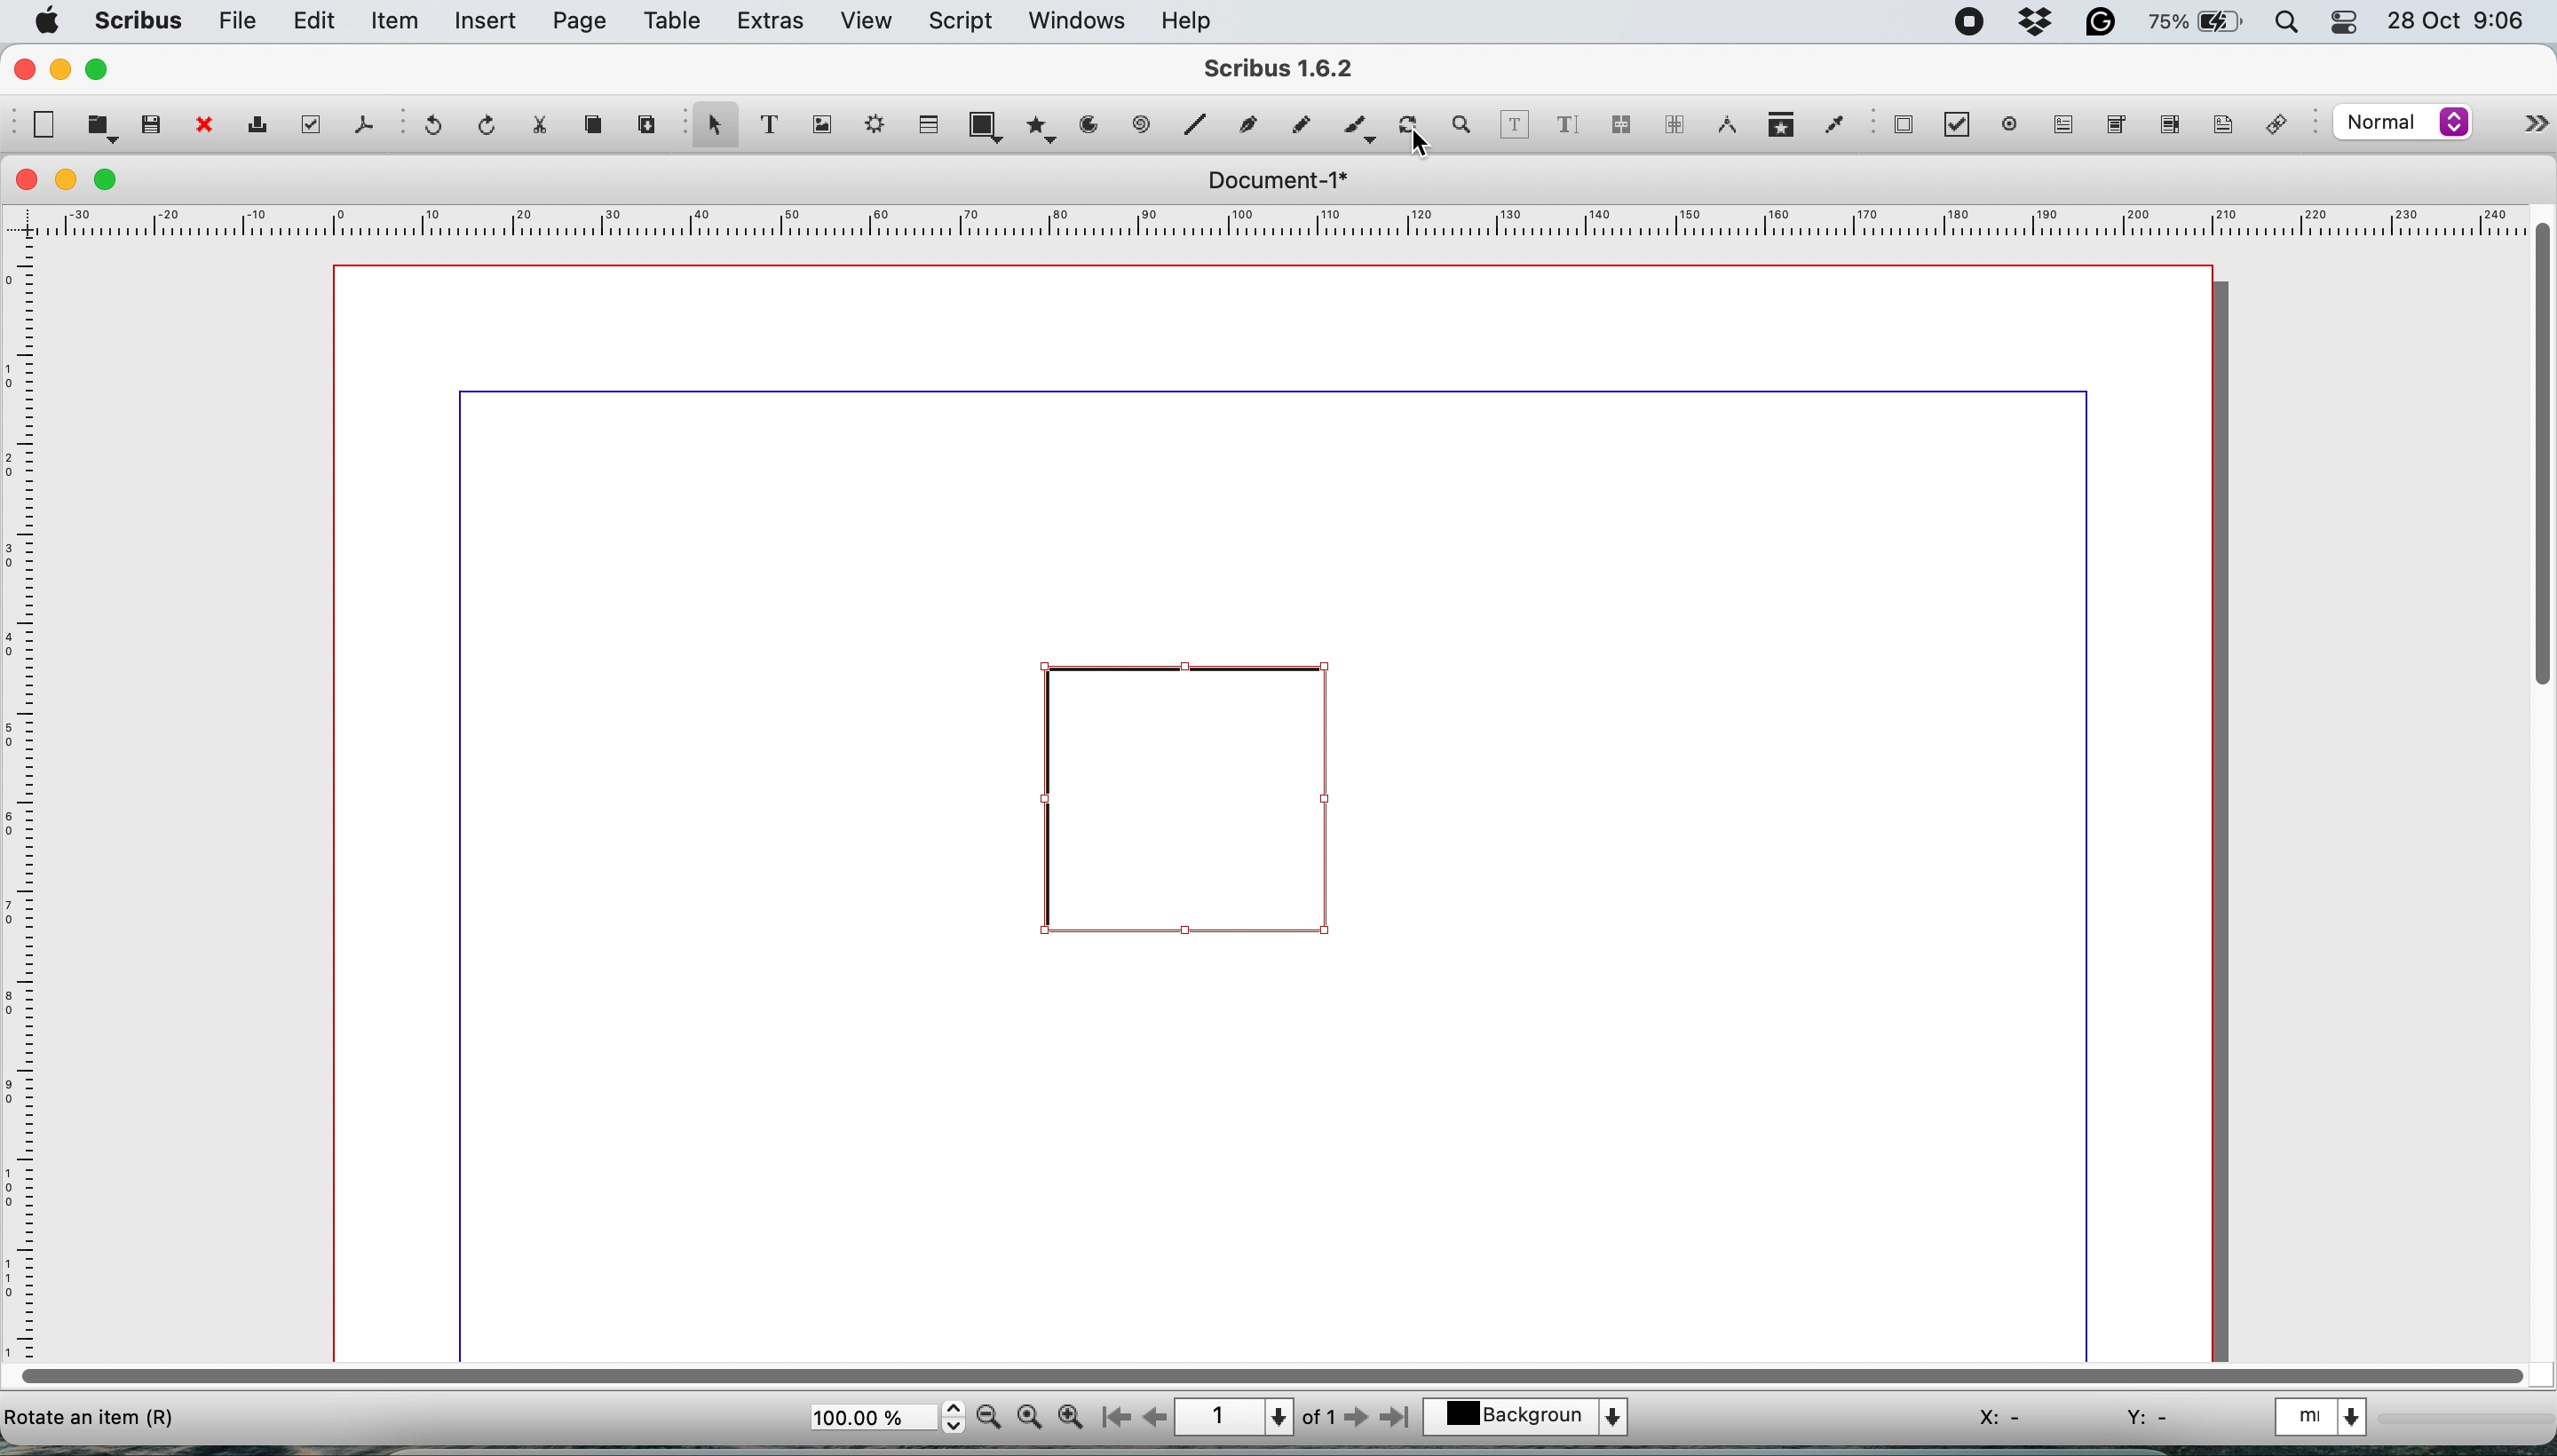  Describe the element at coordinates (2285, 124) in the screenshot. I see `link annotation` at that location.